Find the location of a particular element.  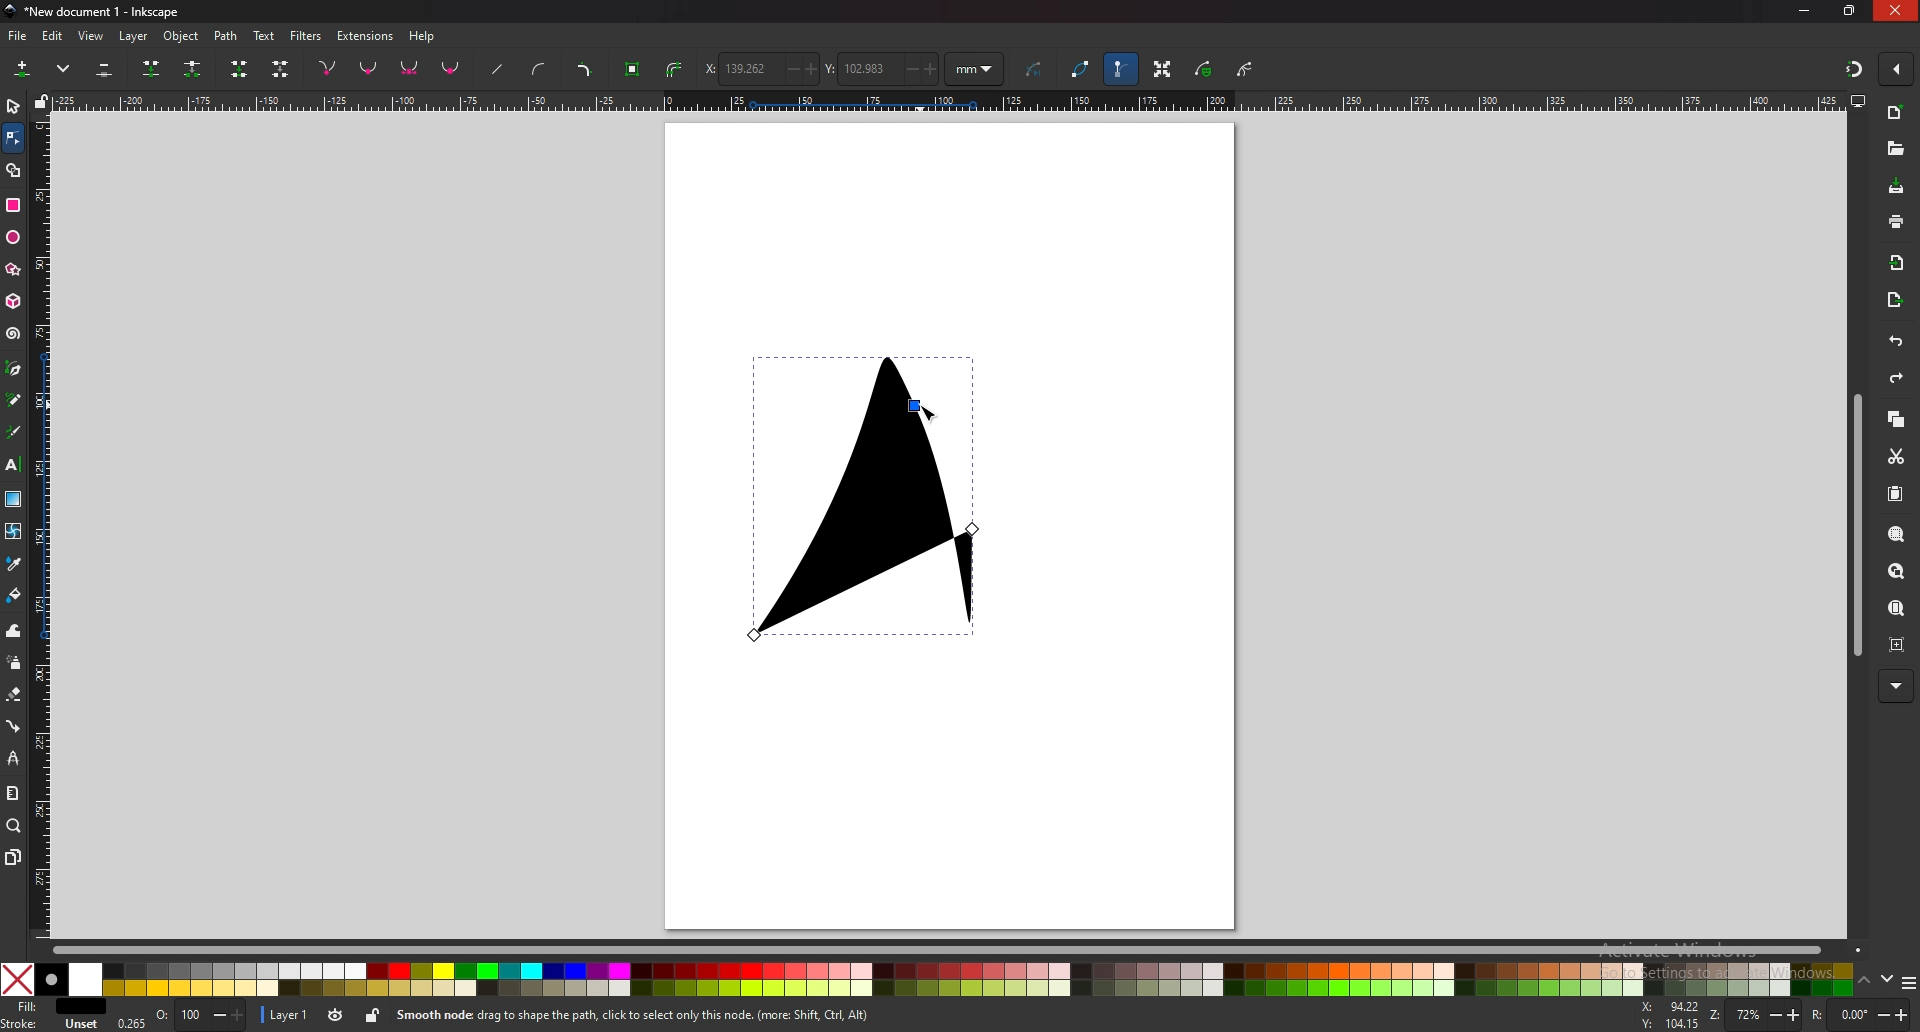

shape builder is located at coordinates (14, 170).